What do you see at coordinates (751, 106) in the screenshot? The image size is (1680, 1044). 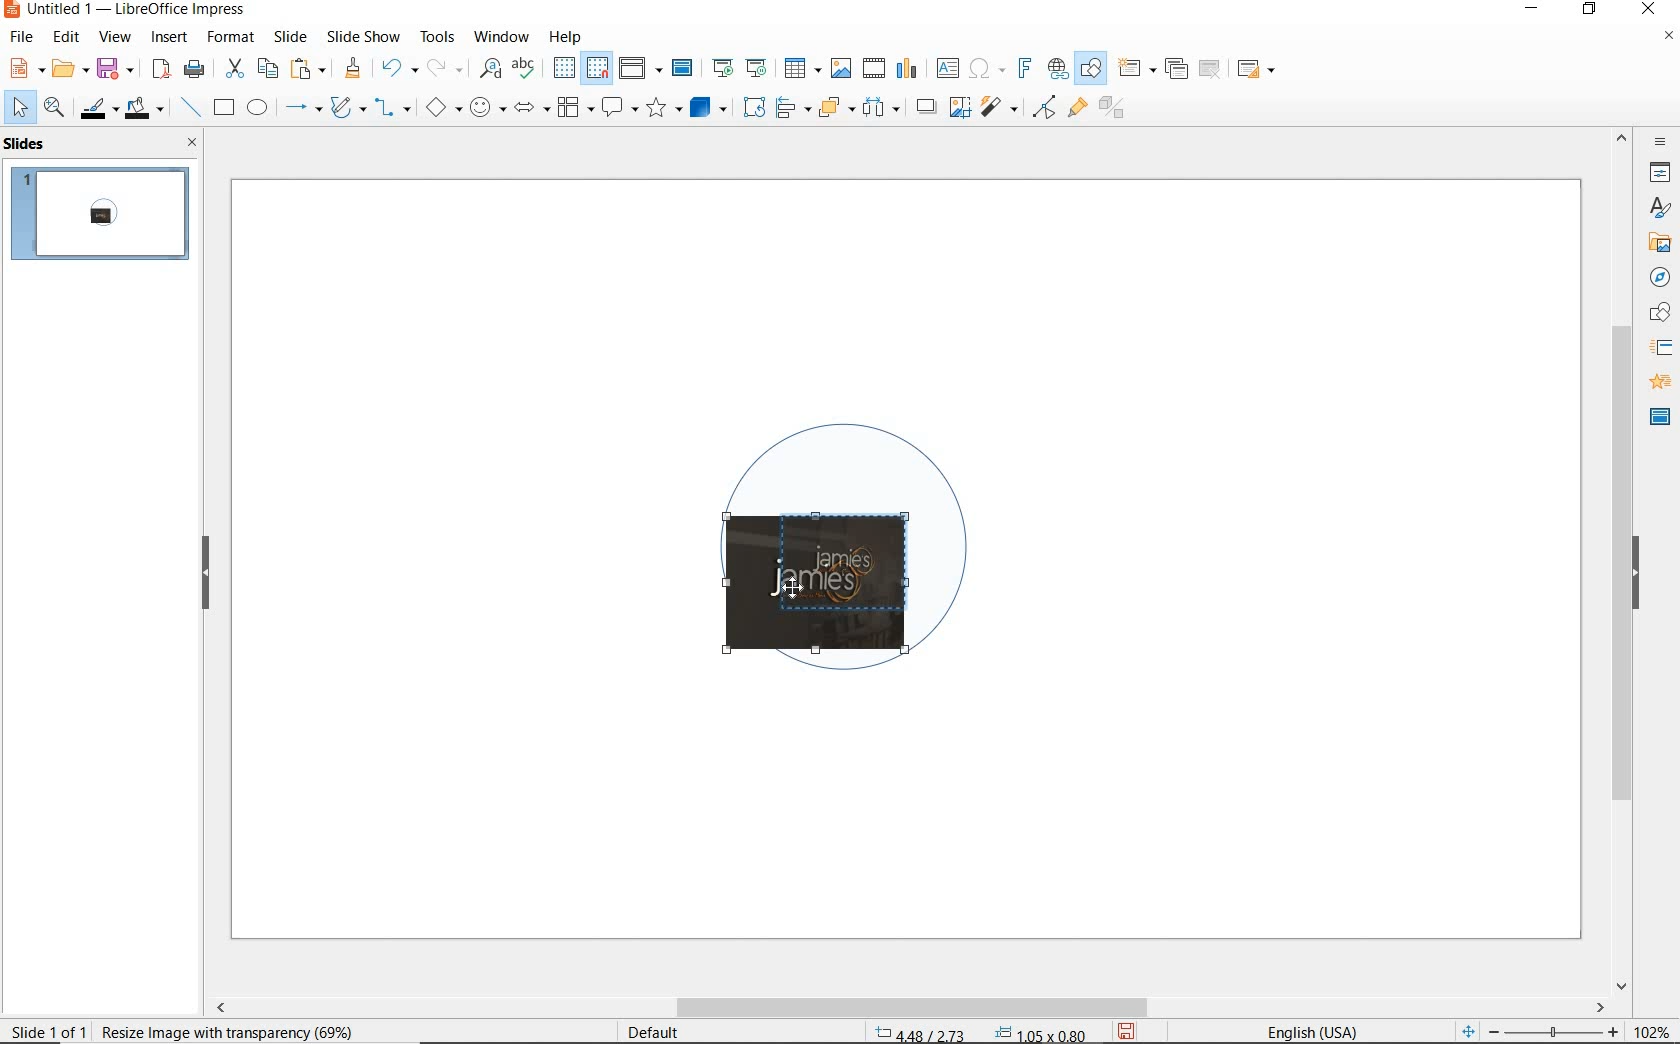 I see `rotate` at bounding box center [751, 106].